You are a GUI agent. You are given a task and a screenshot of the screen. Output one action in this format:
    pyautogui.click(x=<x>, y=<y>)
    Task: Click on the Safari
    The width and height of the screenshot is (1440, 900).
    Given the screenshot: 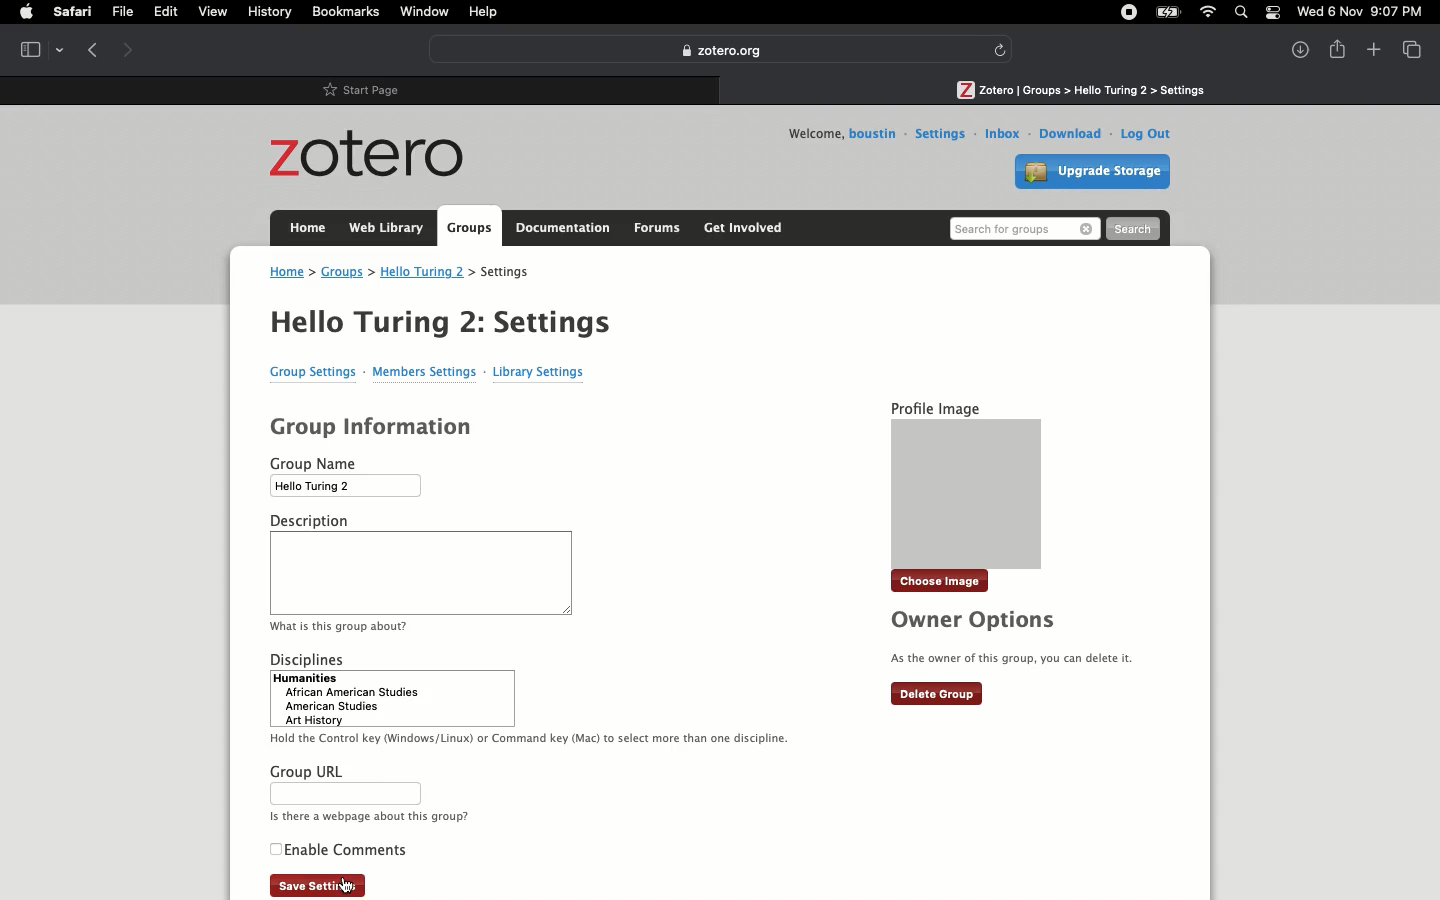 What is the action you would take?
    pyautogui.click(x=75, y=12)
    